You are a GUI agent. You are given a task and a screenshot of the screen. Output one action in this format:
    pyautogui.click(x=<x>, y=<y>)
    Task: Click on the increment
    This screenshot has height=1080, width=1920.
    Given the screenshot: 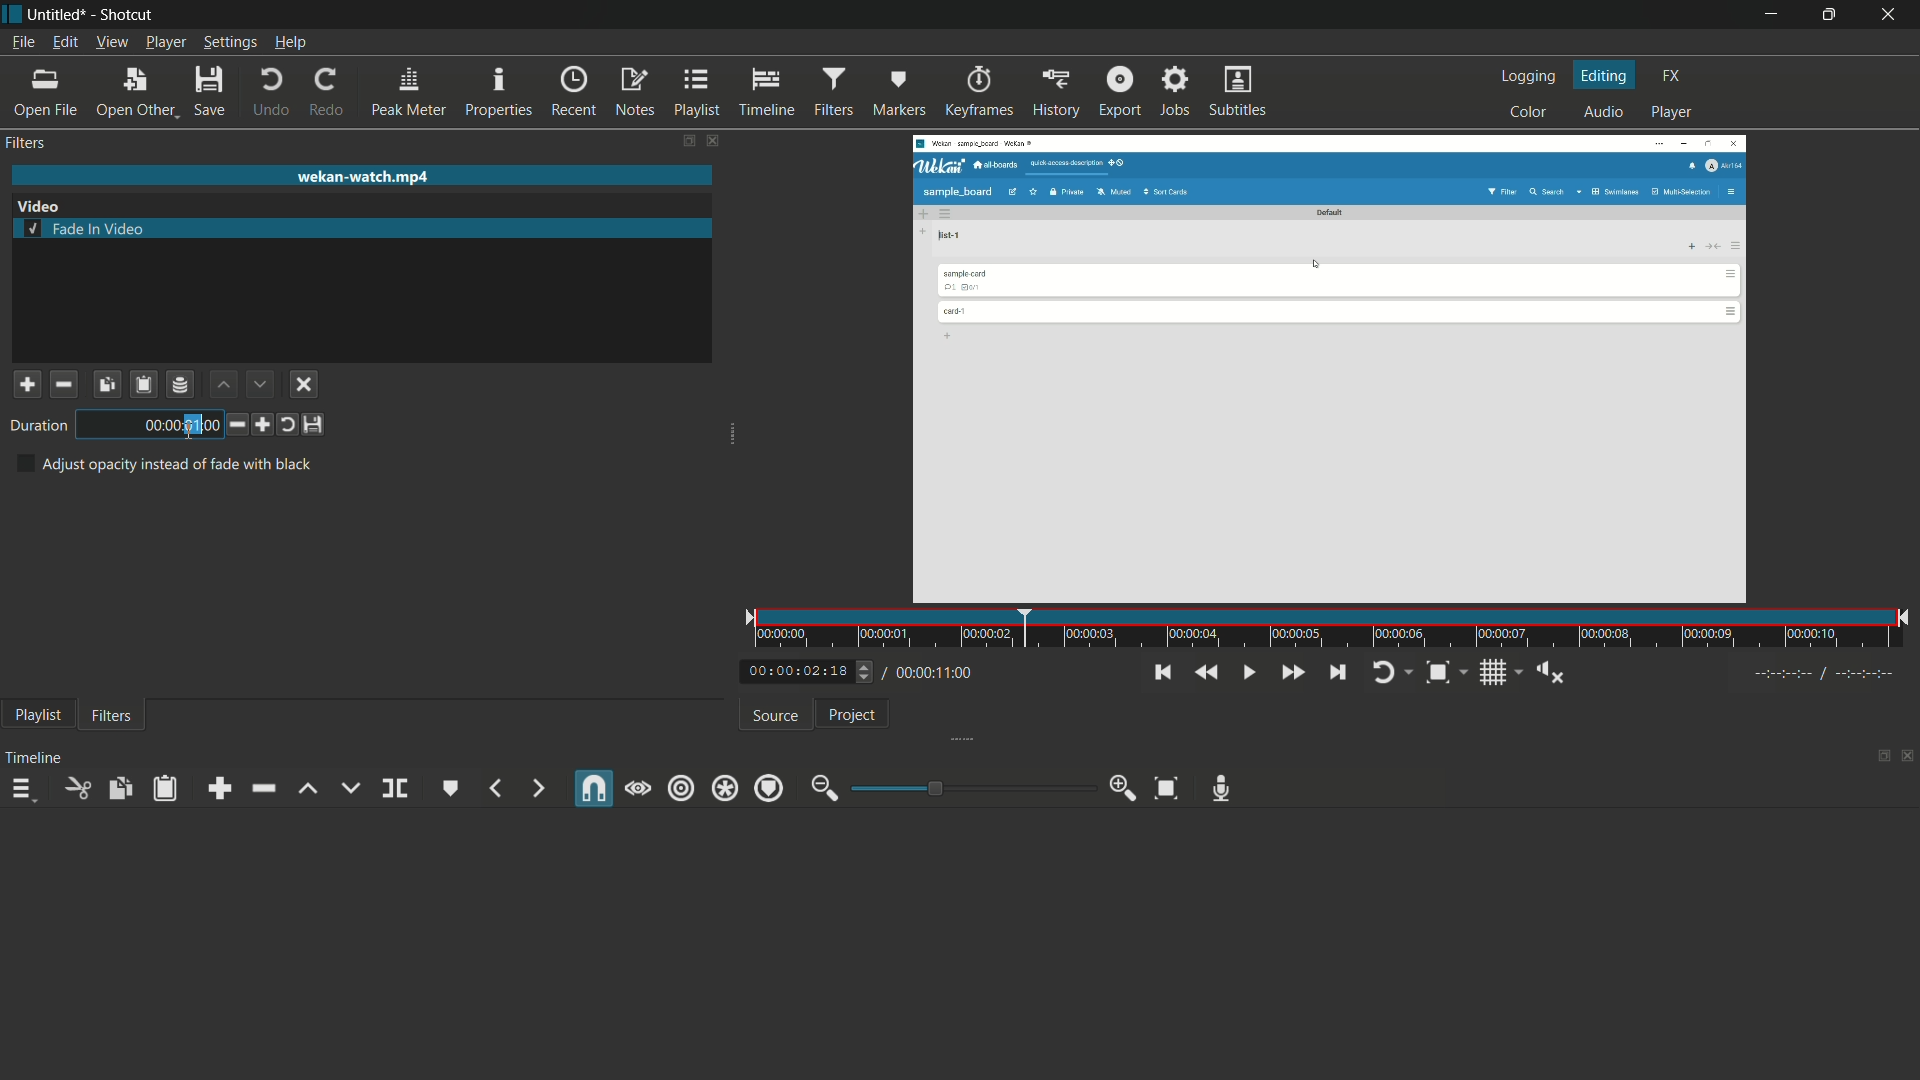 What is the action you would take?
    pyautogui.click(x=262, y=425)
    